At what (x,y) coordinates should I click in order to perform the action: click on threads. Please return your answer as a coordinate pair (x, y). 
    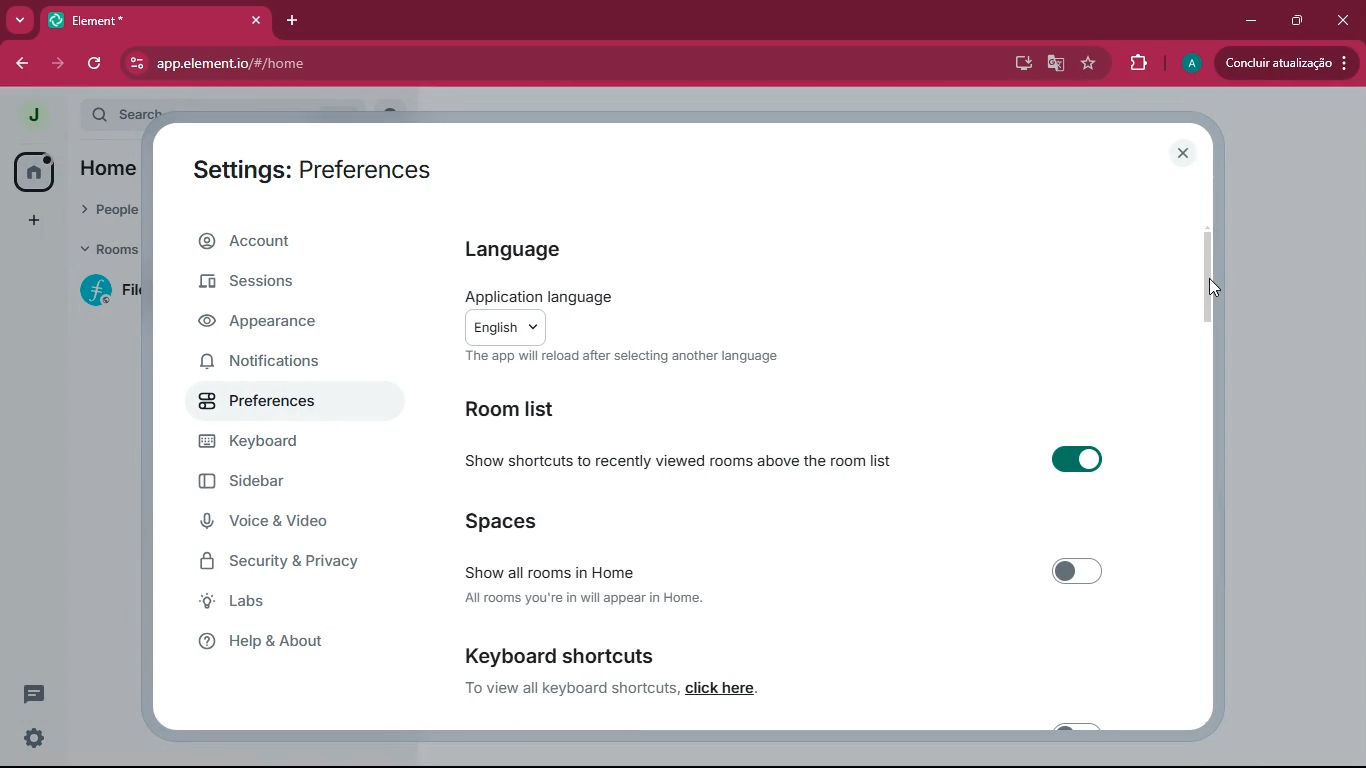
    Looking at the image, I should click on (36, 693).